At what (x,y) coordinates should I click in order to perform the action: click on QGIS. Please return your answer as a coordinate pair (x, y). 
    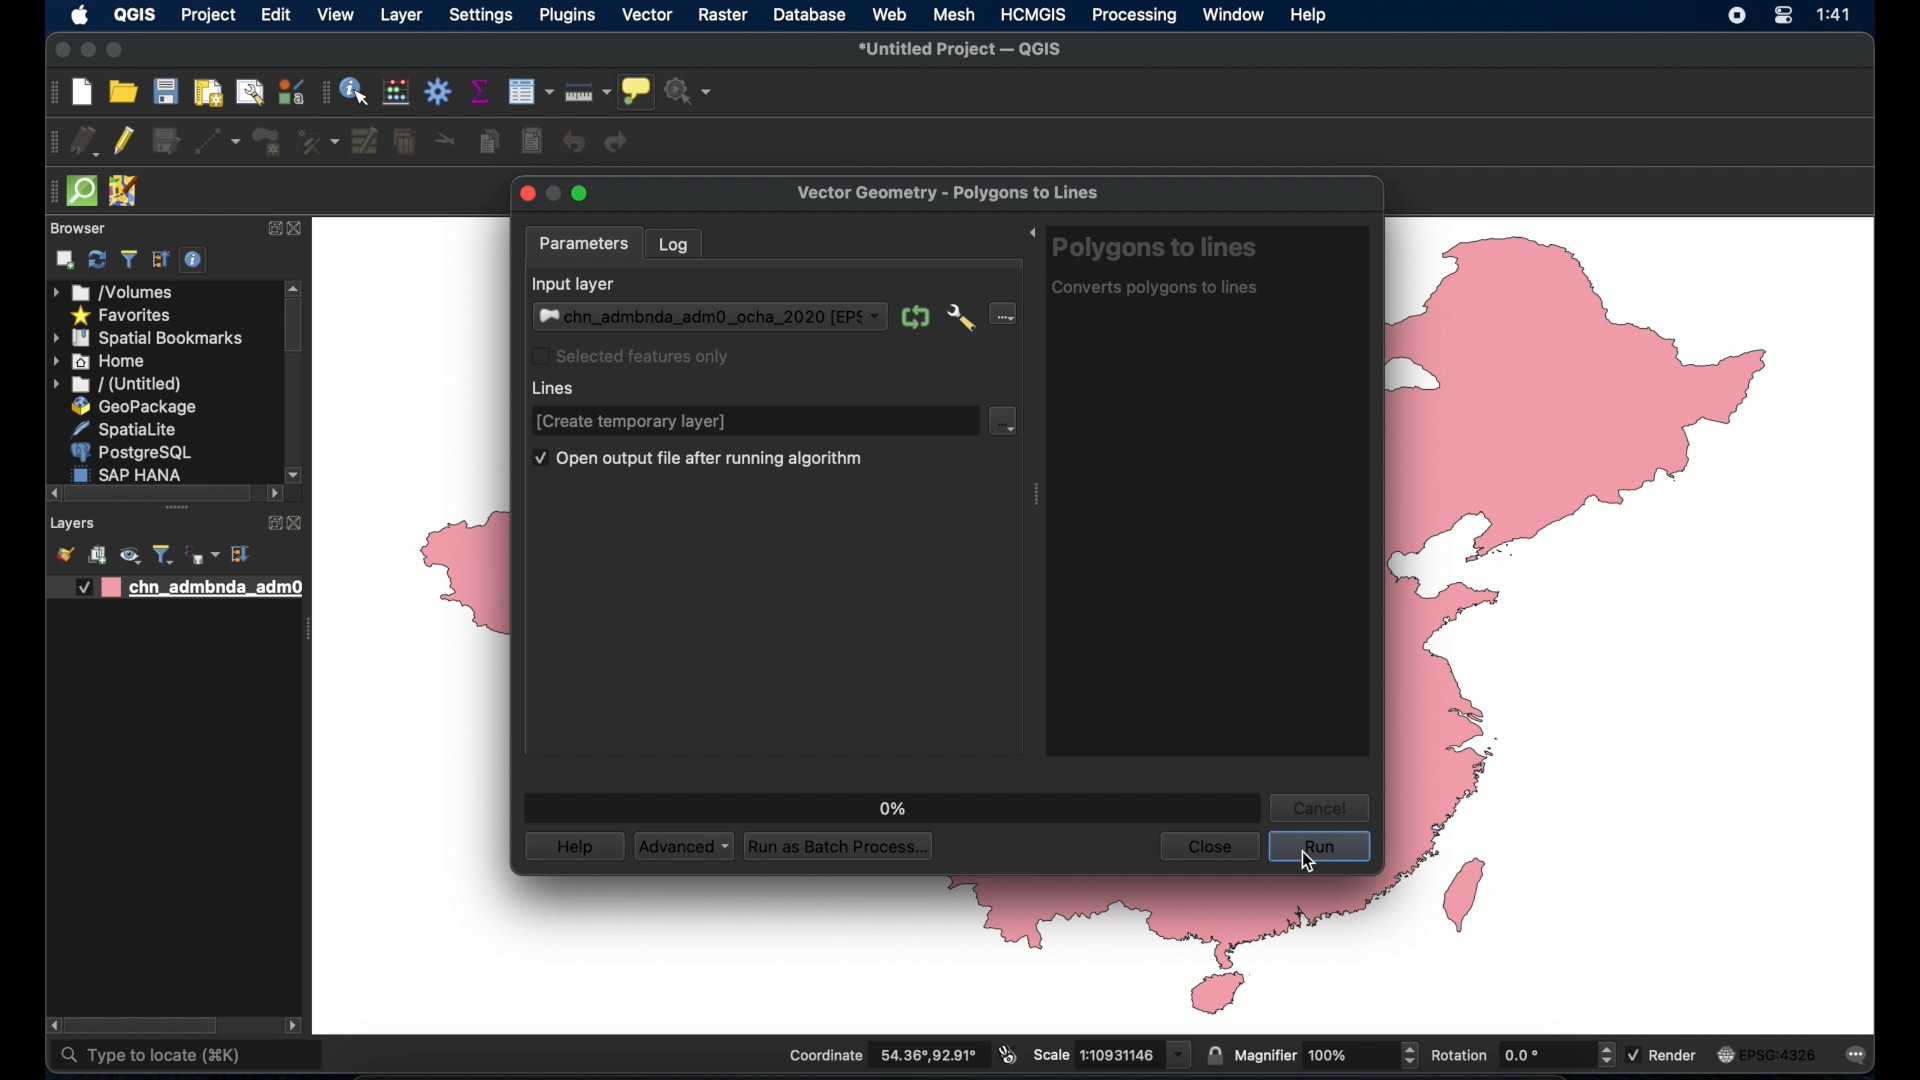
    Looking at the image, I should click on (133, 15).